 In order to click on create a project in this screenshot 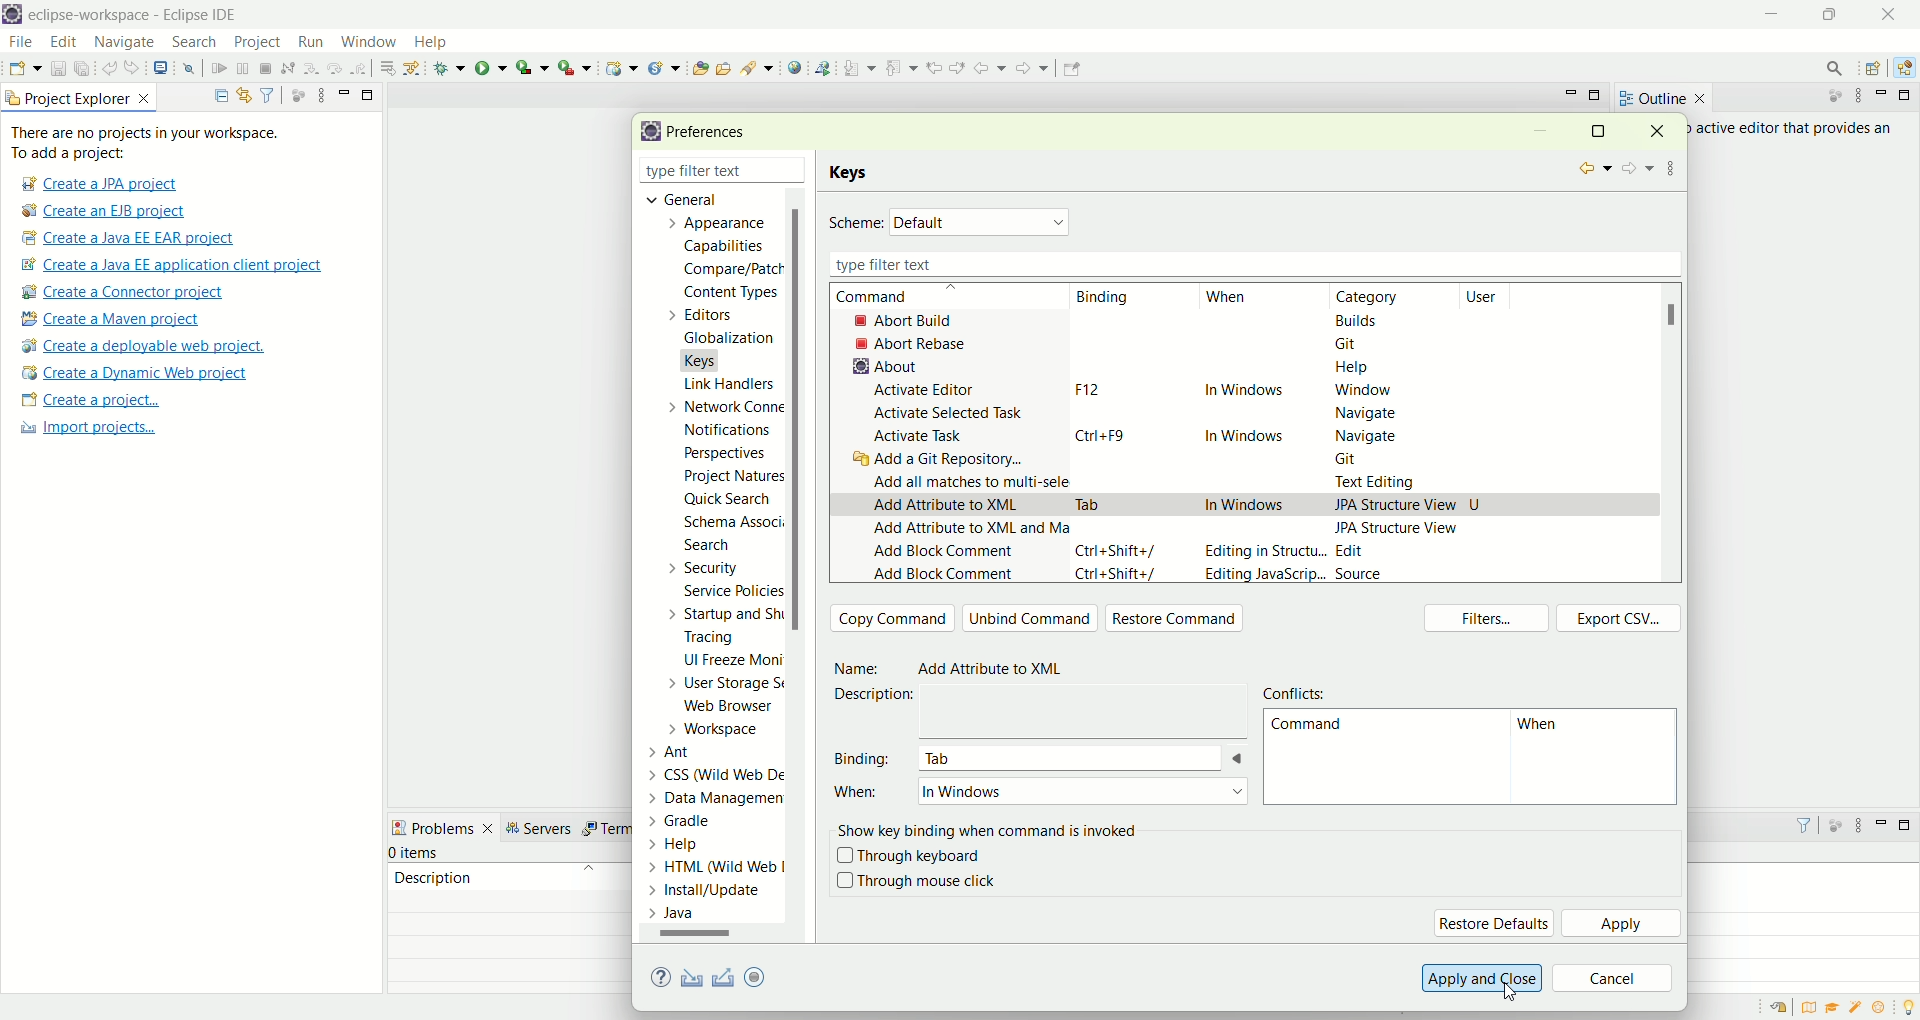, I will do `click(91, 402)`.